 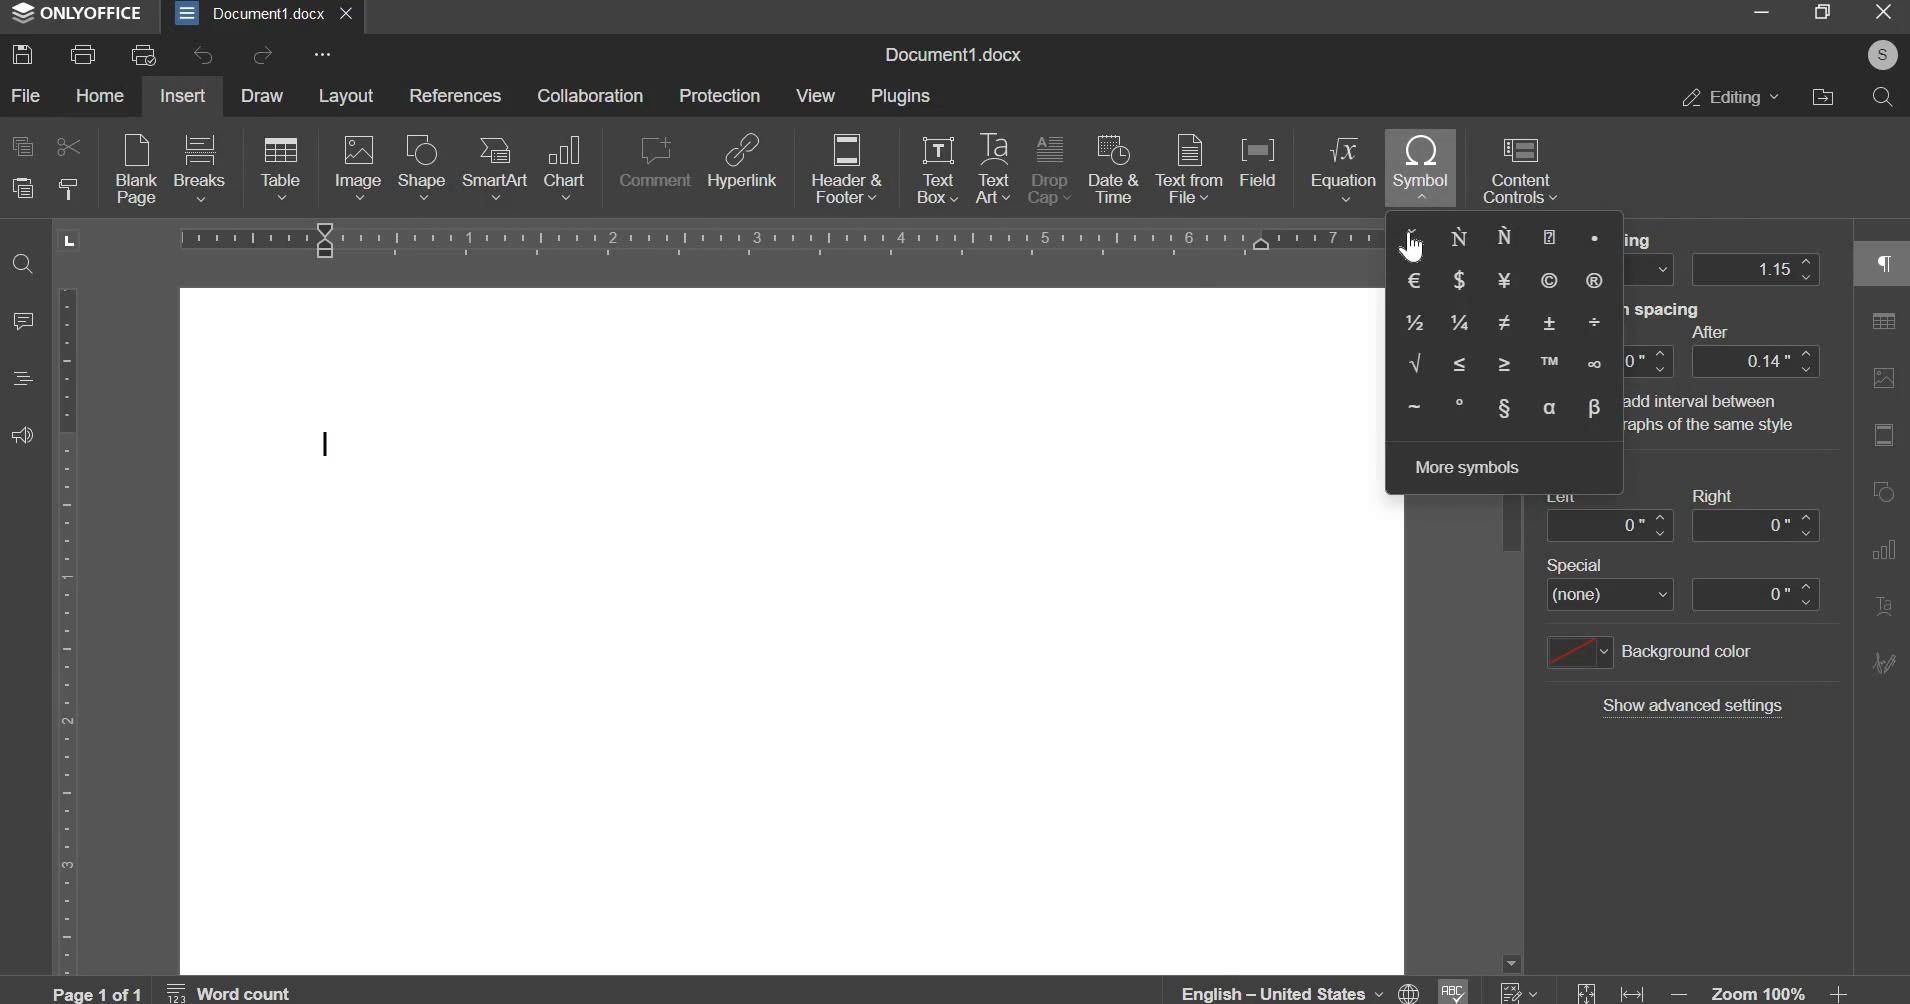 I want to click on hyperlink, so click(x=743, y=159).